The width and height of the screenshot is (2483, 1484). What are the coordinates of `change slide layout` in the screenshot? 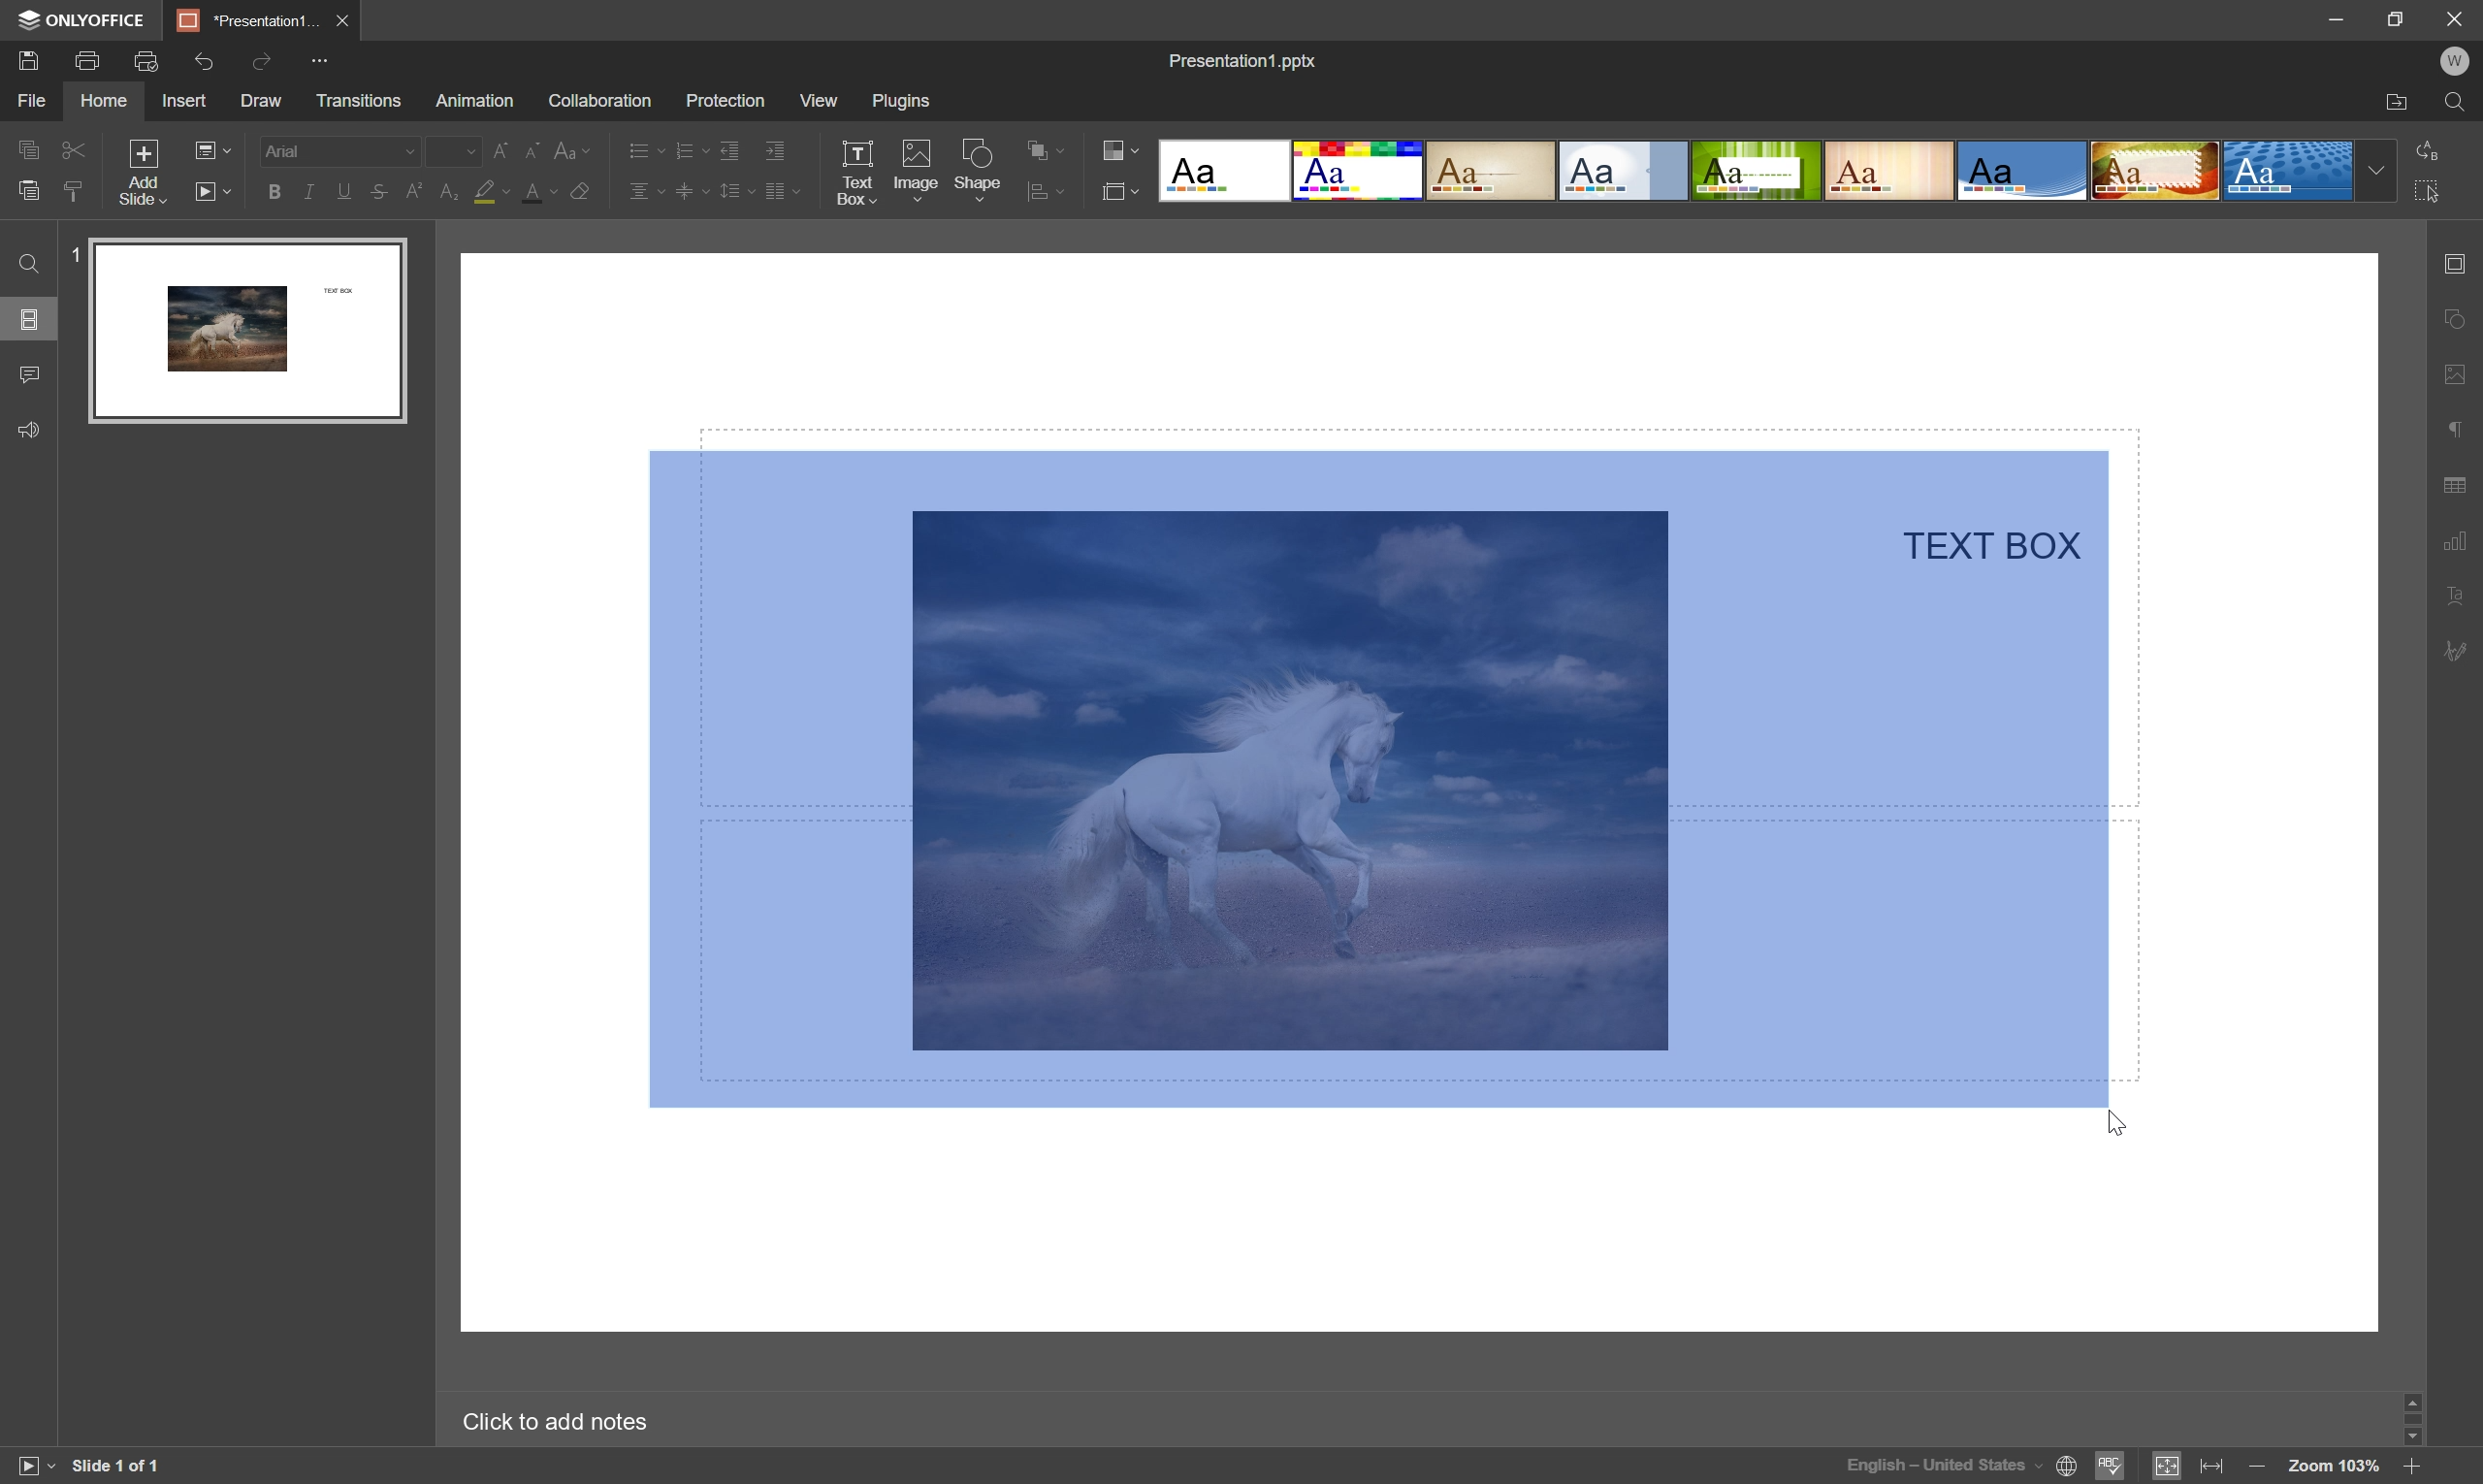 It's located at (211, 148).